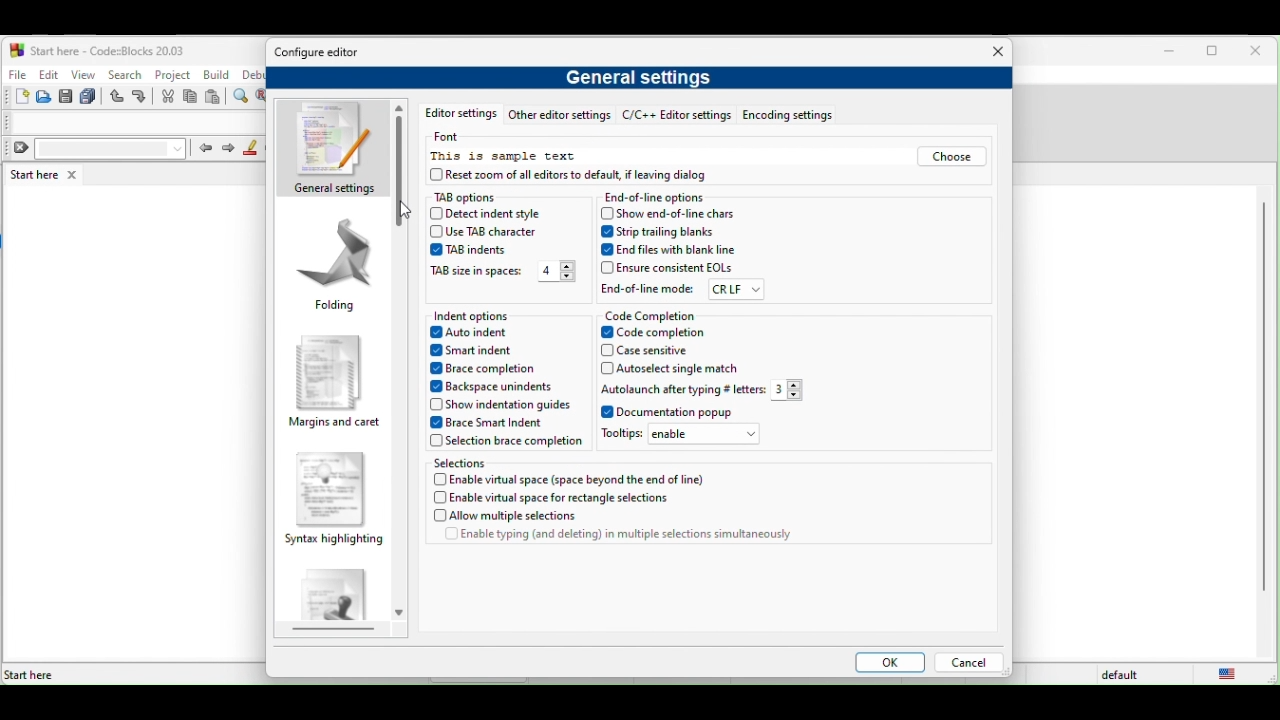 This screenshot has width=1280, height=720. I want to click on Start here, so click(30, 675).